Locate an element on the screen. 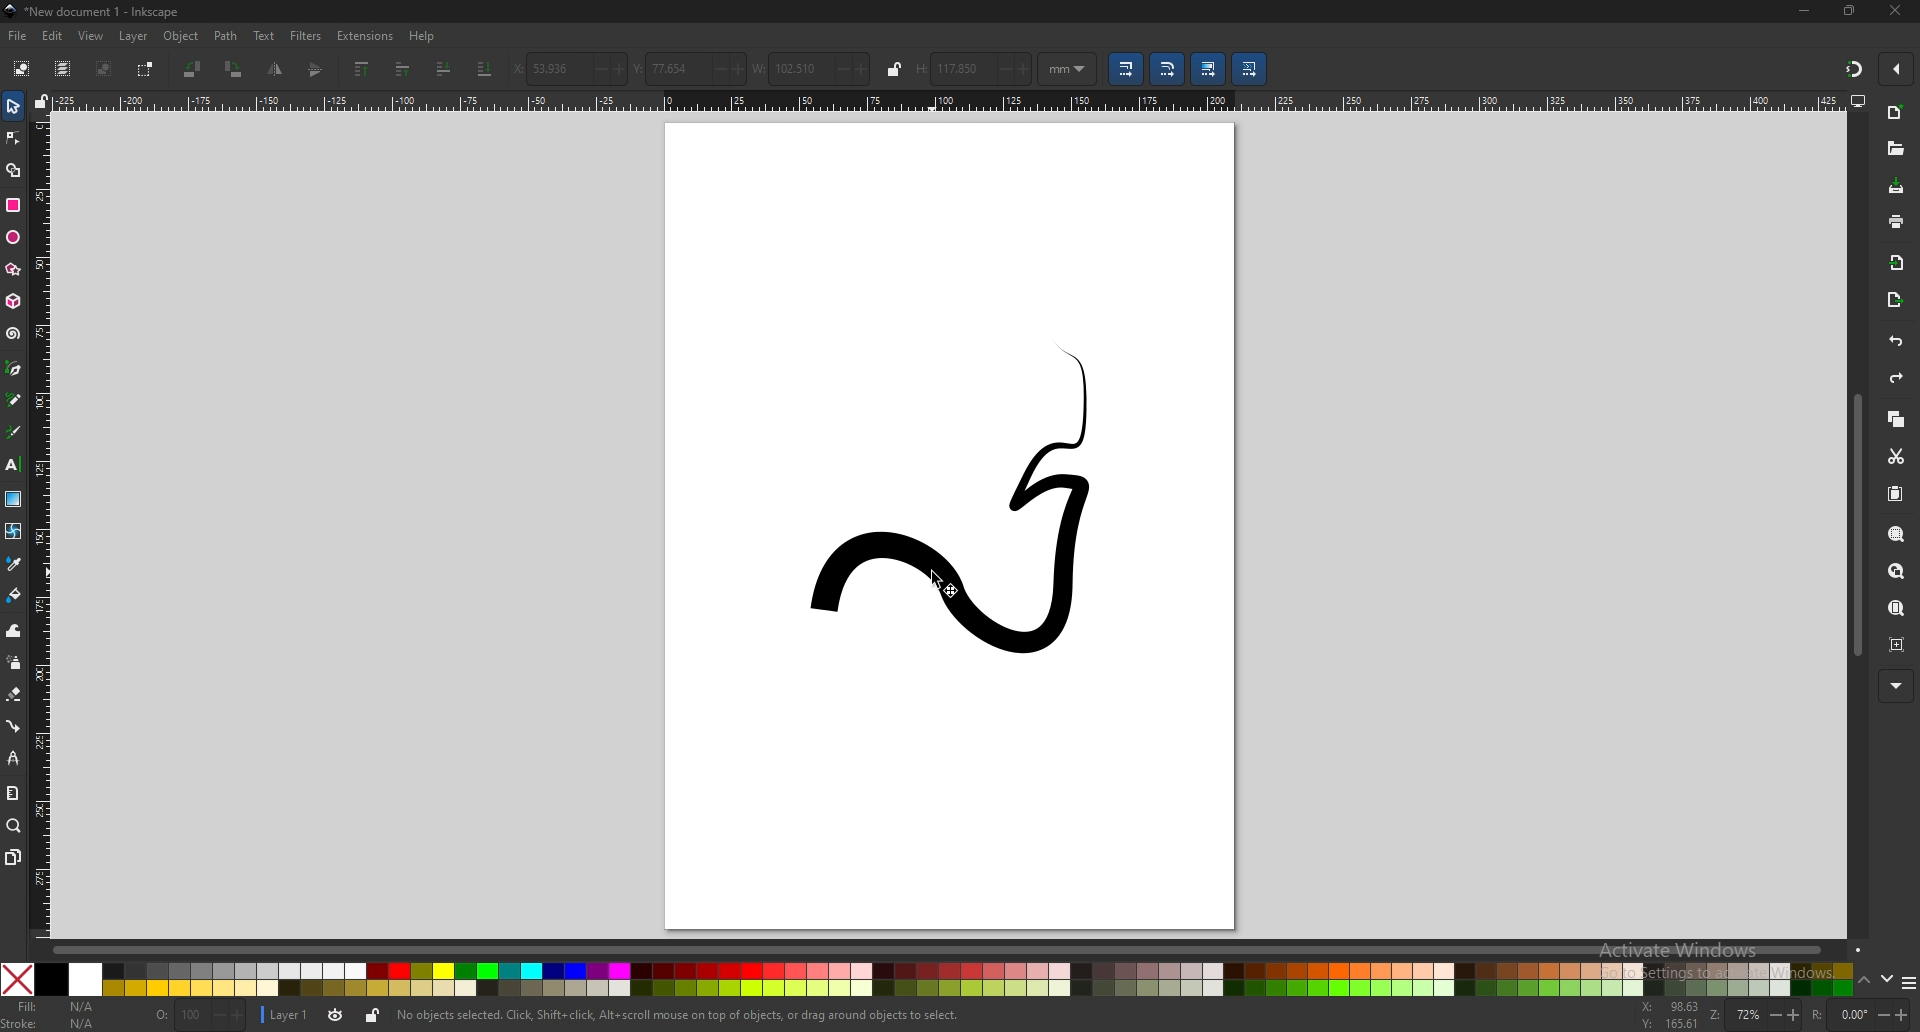 This screenshot has height=1032, width=1920. scroll bar is located at coordinates (960, 947).